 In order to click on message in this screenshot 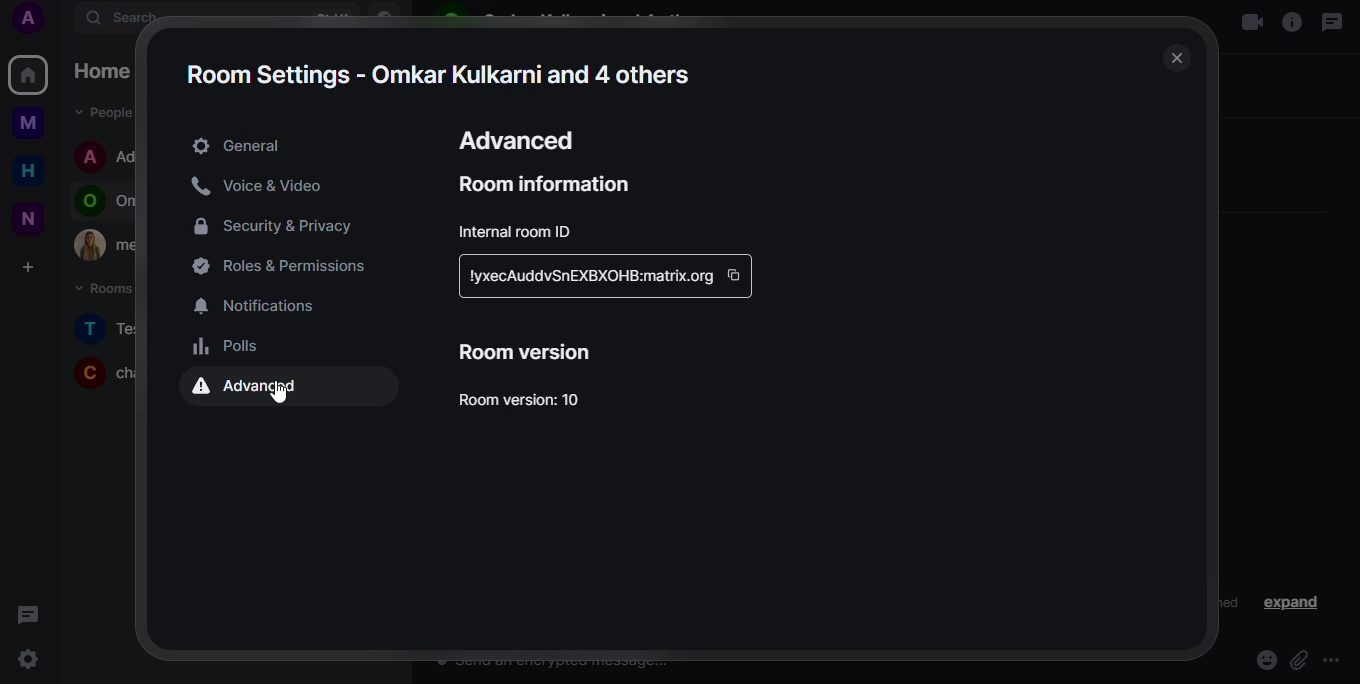, I will do `click(31, 615)`.